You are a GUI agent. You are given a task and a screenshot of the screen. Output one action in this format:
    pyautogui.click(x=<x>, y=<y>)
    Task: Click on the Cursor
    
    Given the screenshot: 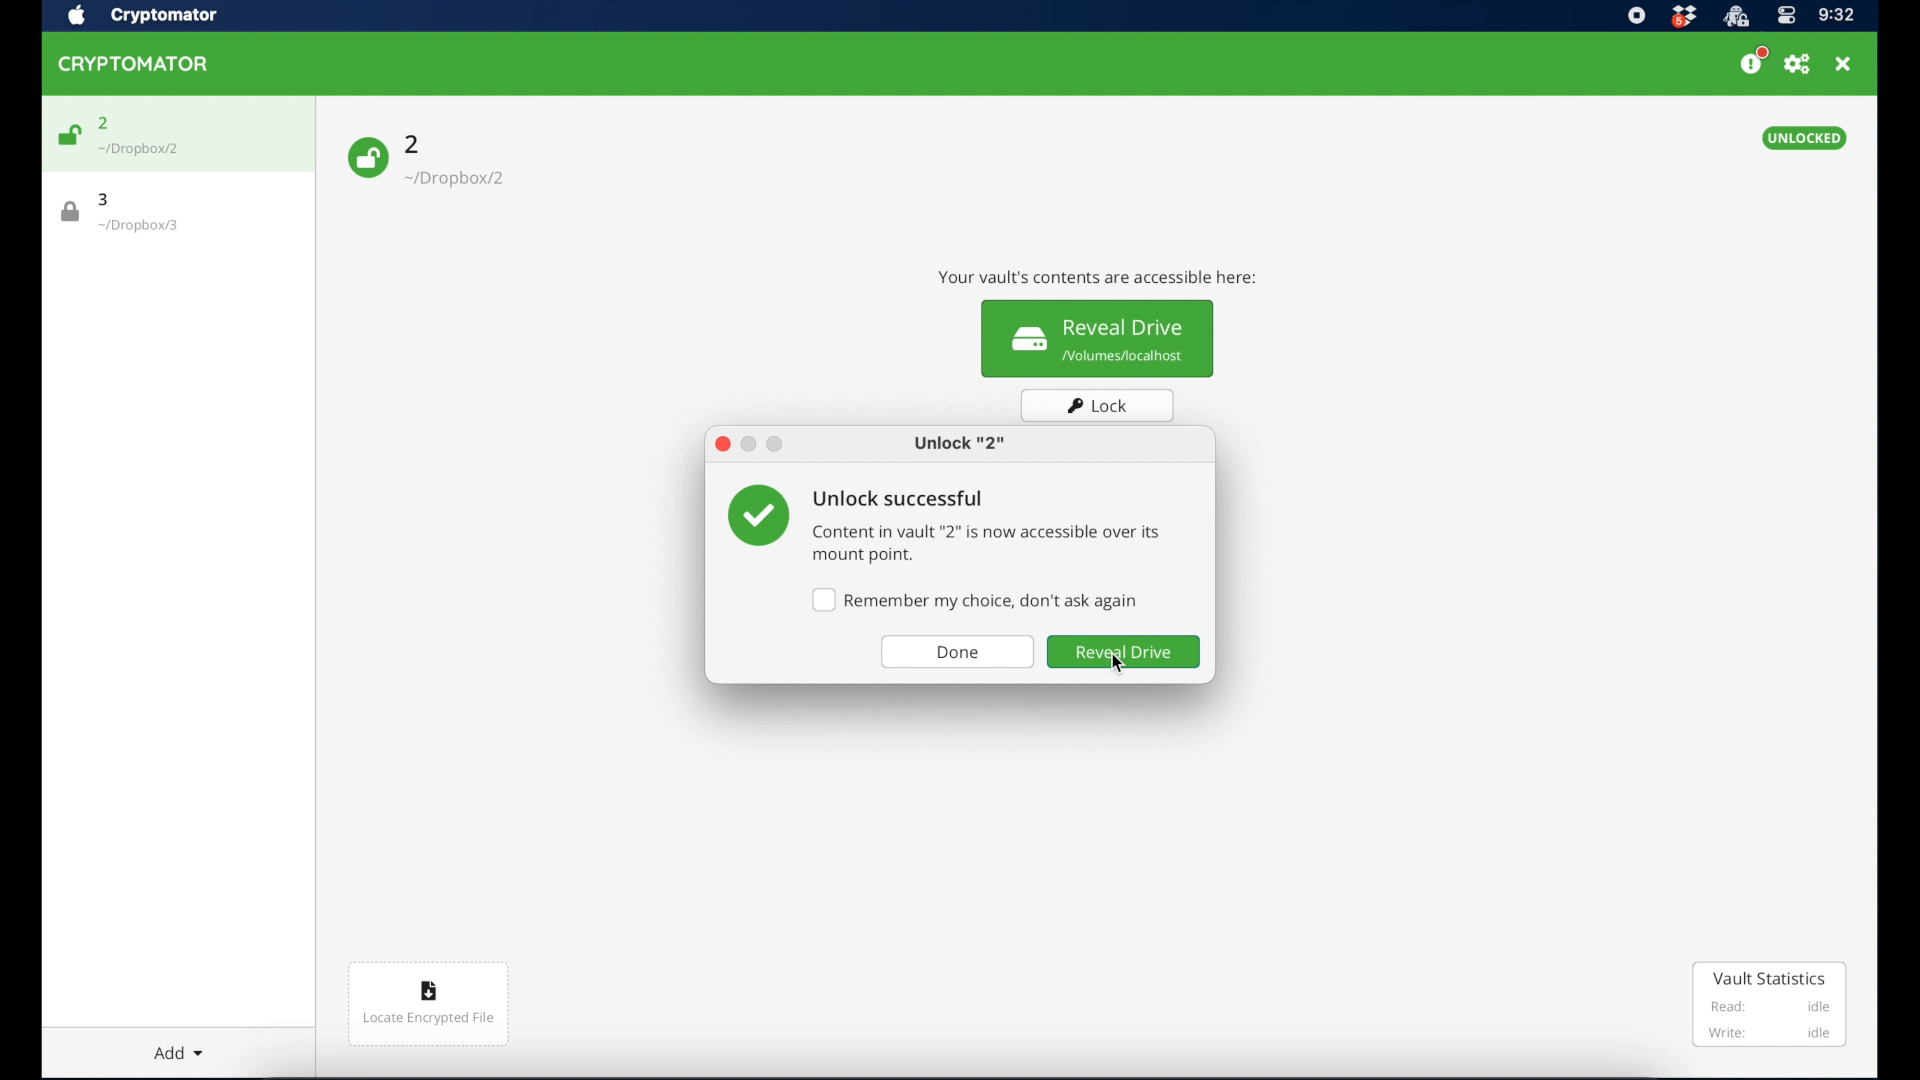 What is the action you would take?
    pyautogui.click(x=1118, y=663)
    